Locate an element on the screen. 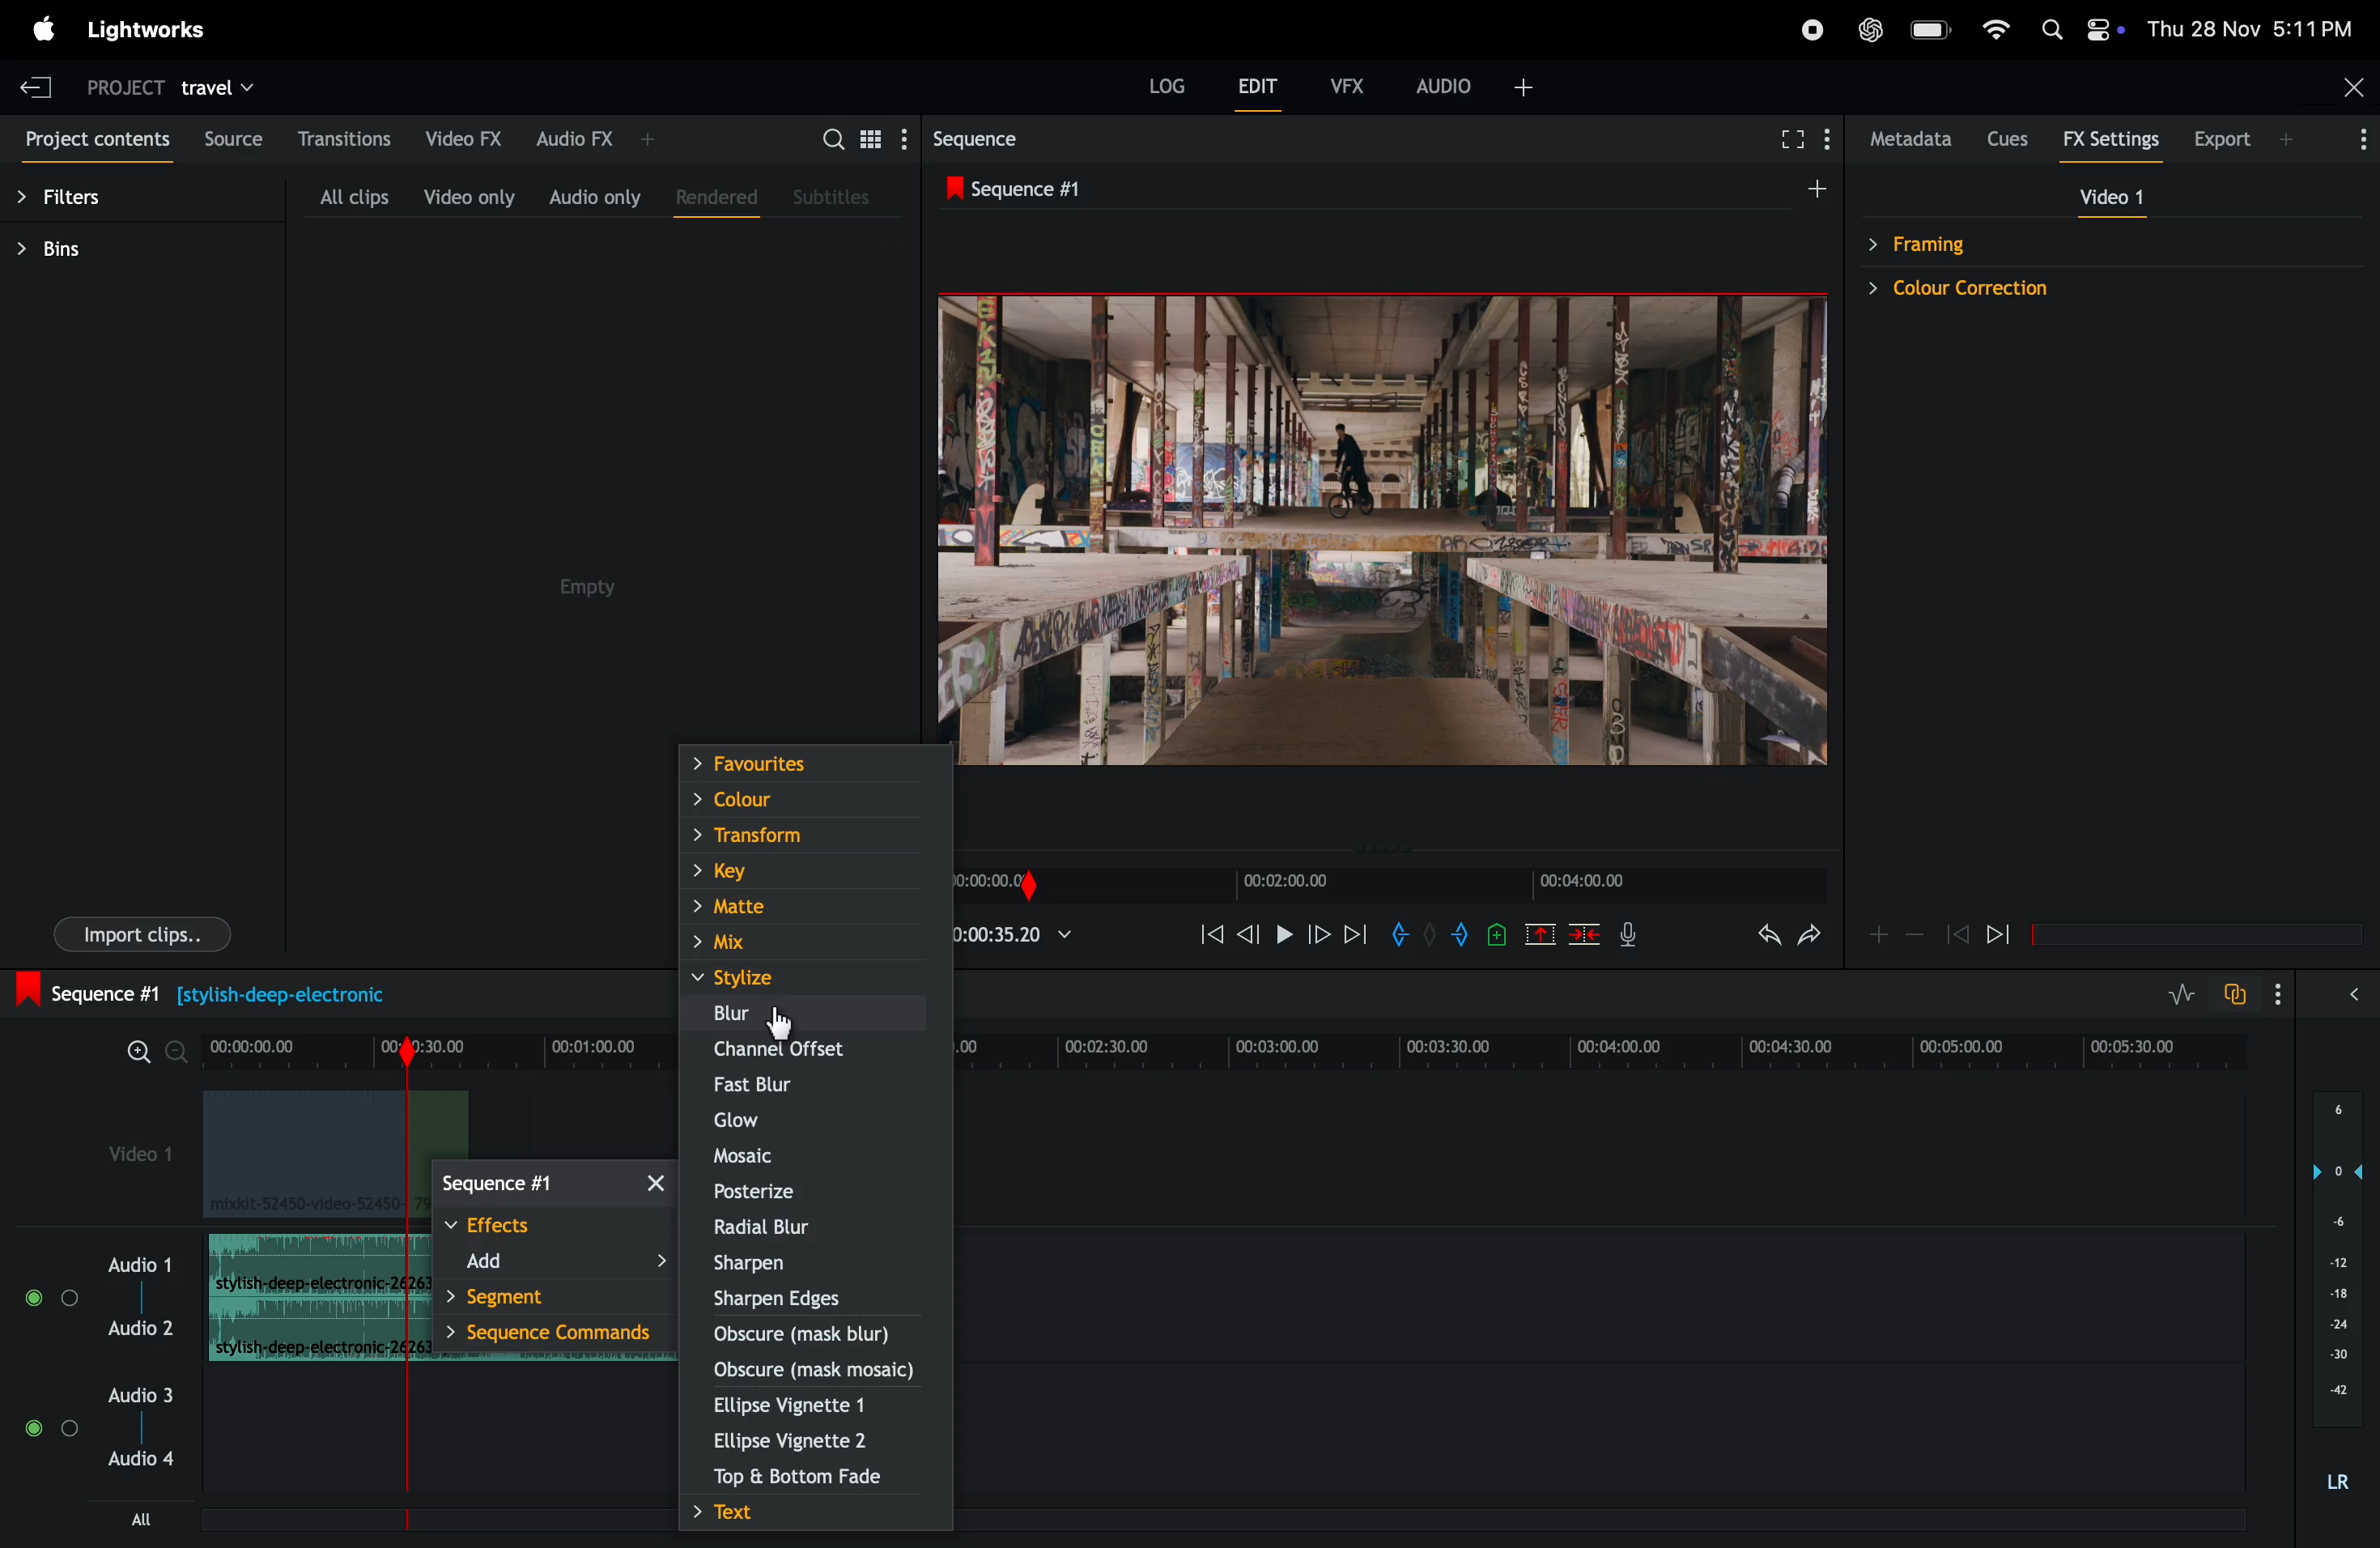 The height and width of the screenshot is (1548, 2380). playback time is located at coordinates (1034, 937).